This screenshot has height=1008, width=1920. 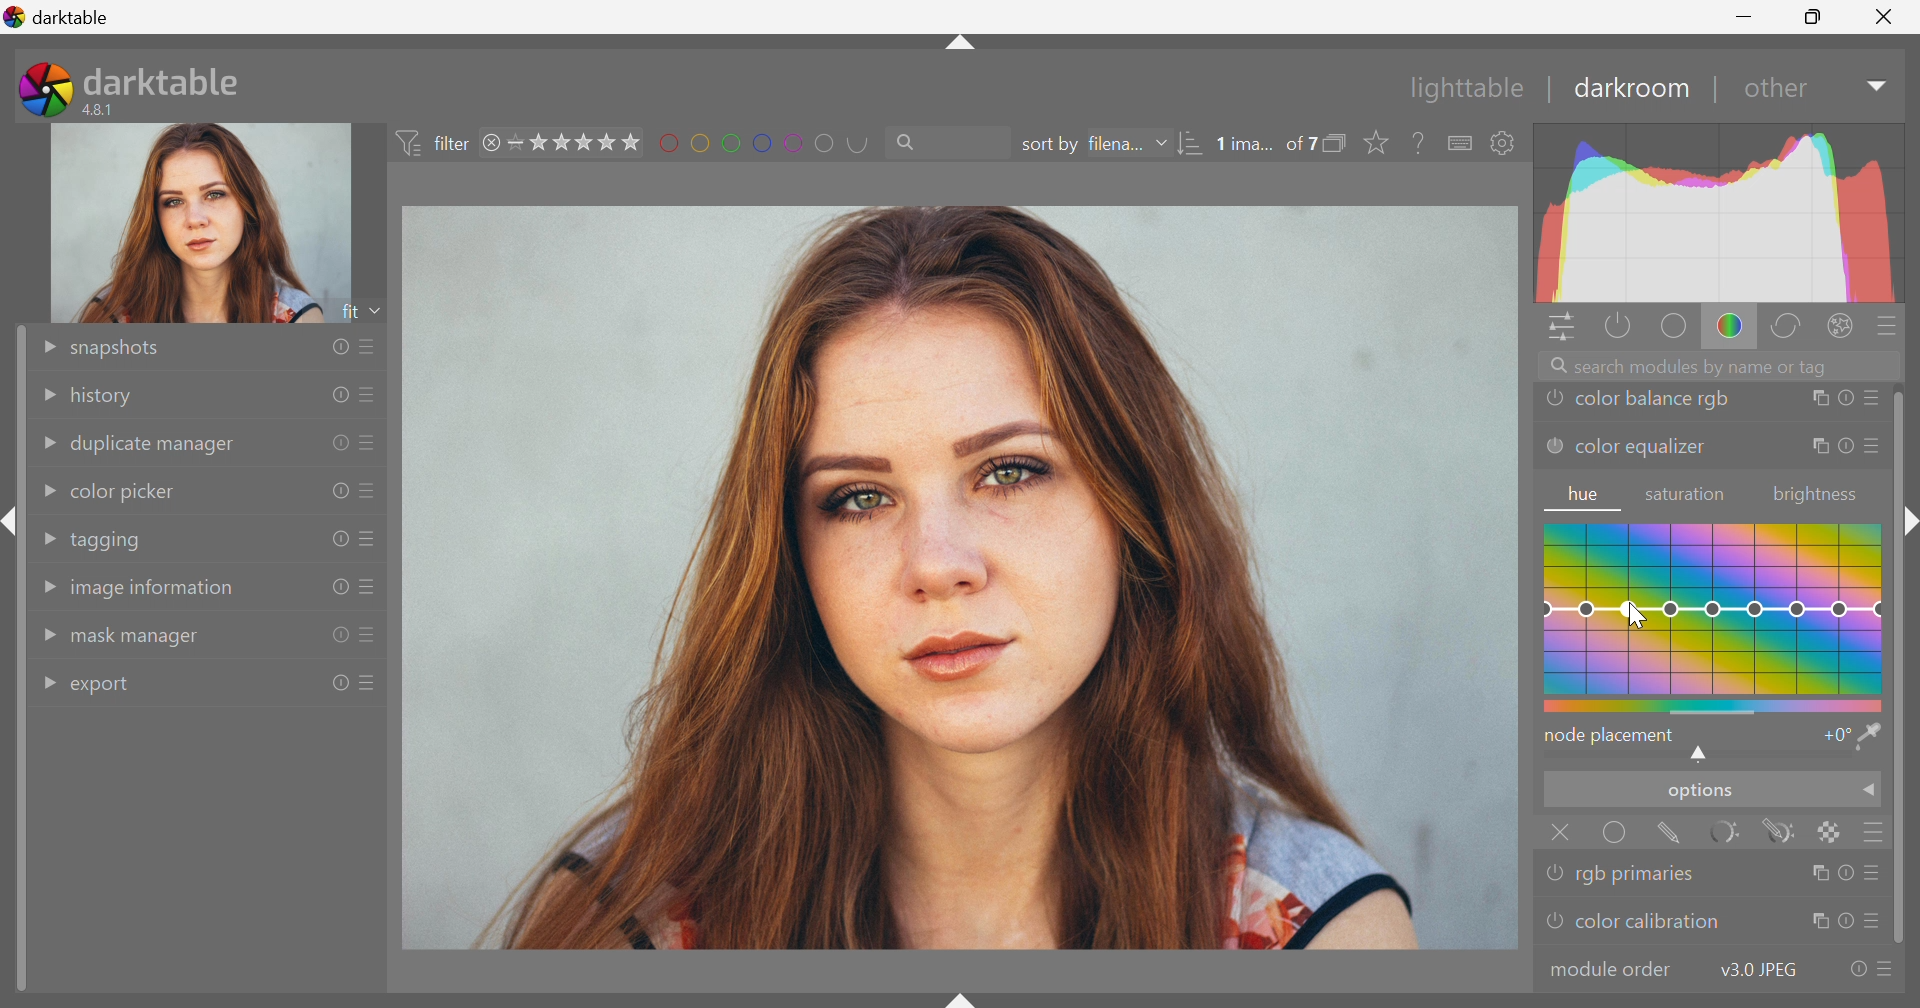 What do you see at coordinates (1841, 324) in the screenshot?
I see `effect` at bounding box center [1841, 324].